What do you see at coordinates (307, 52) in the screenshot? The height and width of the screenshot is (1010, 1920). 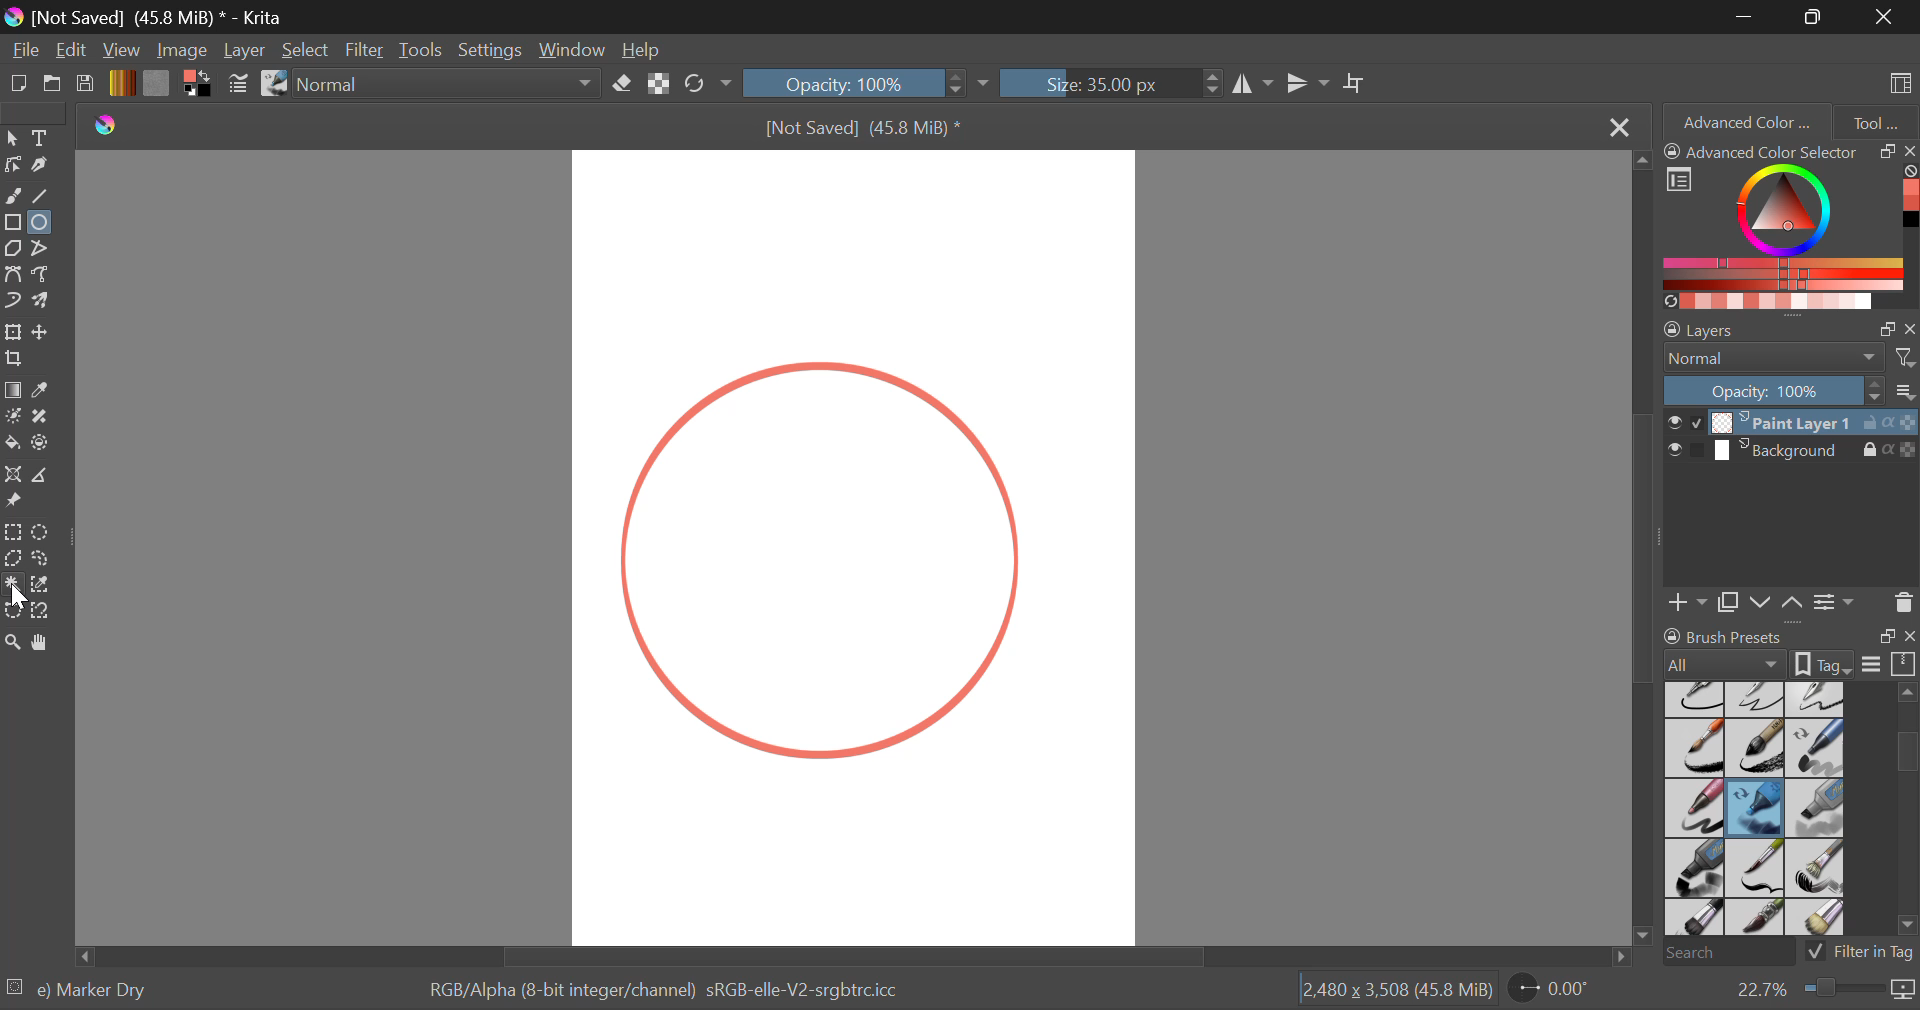 I see `Select` at bounding box center [307, 52].